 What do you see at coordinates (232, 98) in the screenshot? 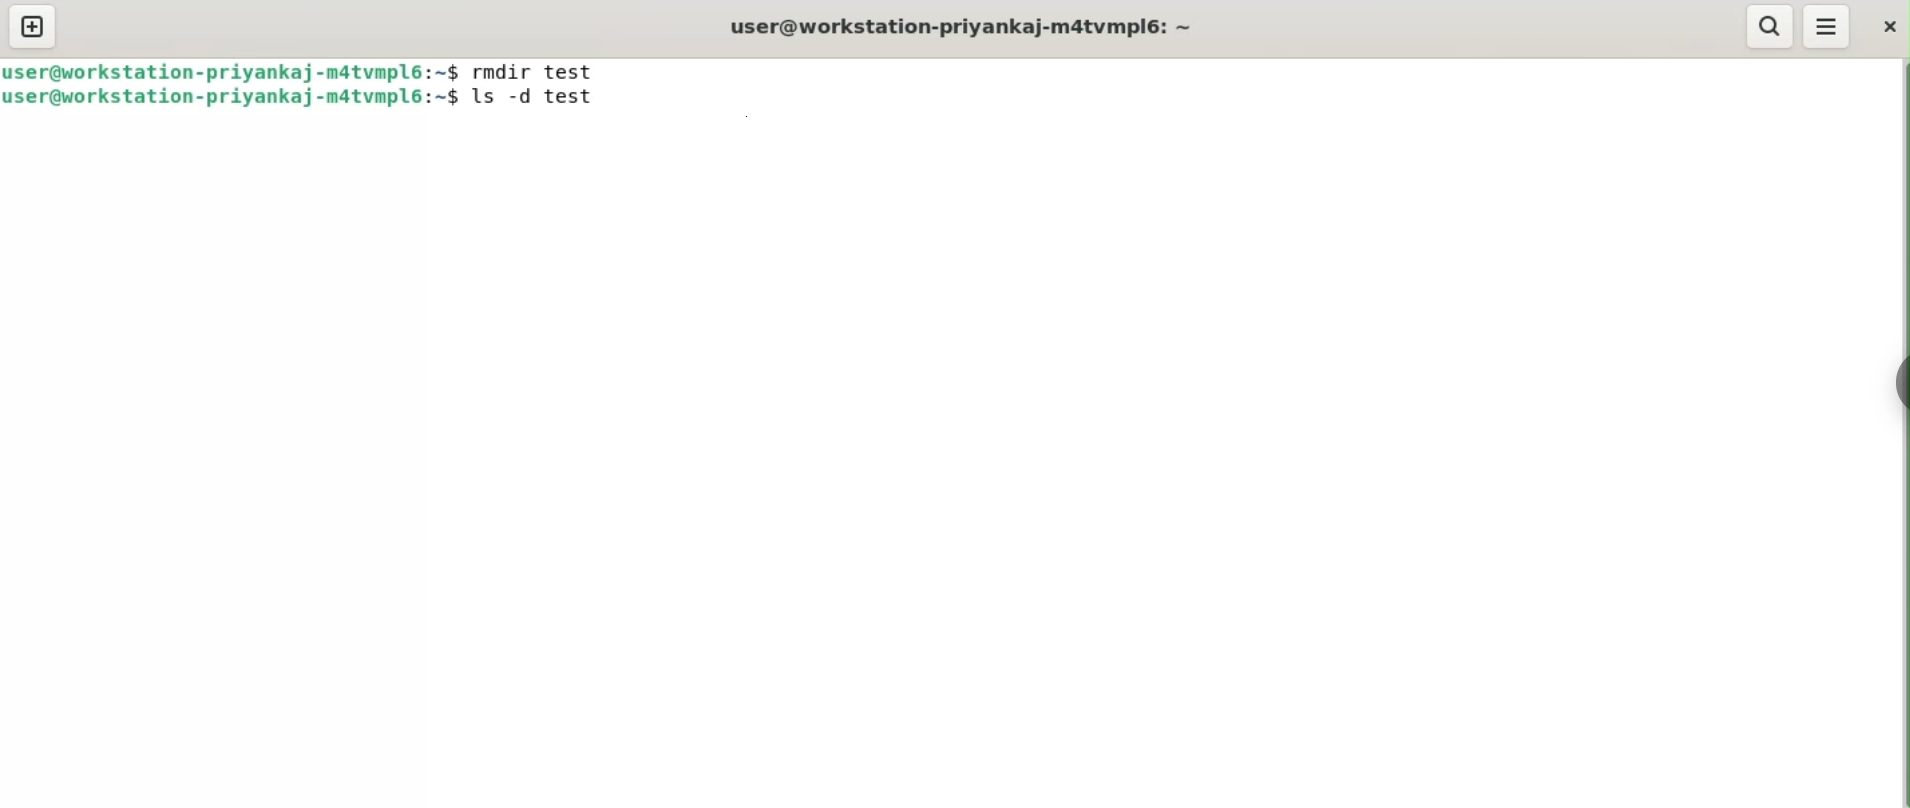
I see `user@workstation-priyankaj-m4tvmpl6: ~$` at bounding box center [232, 98].